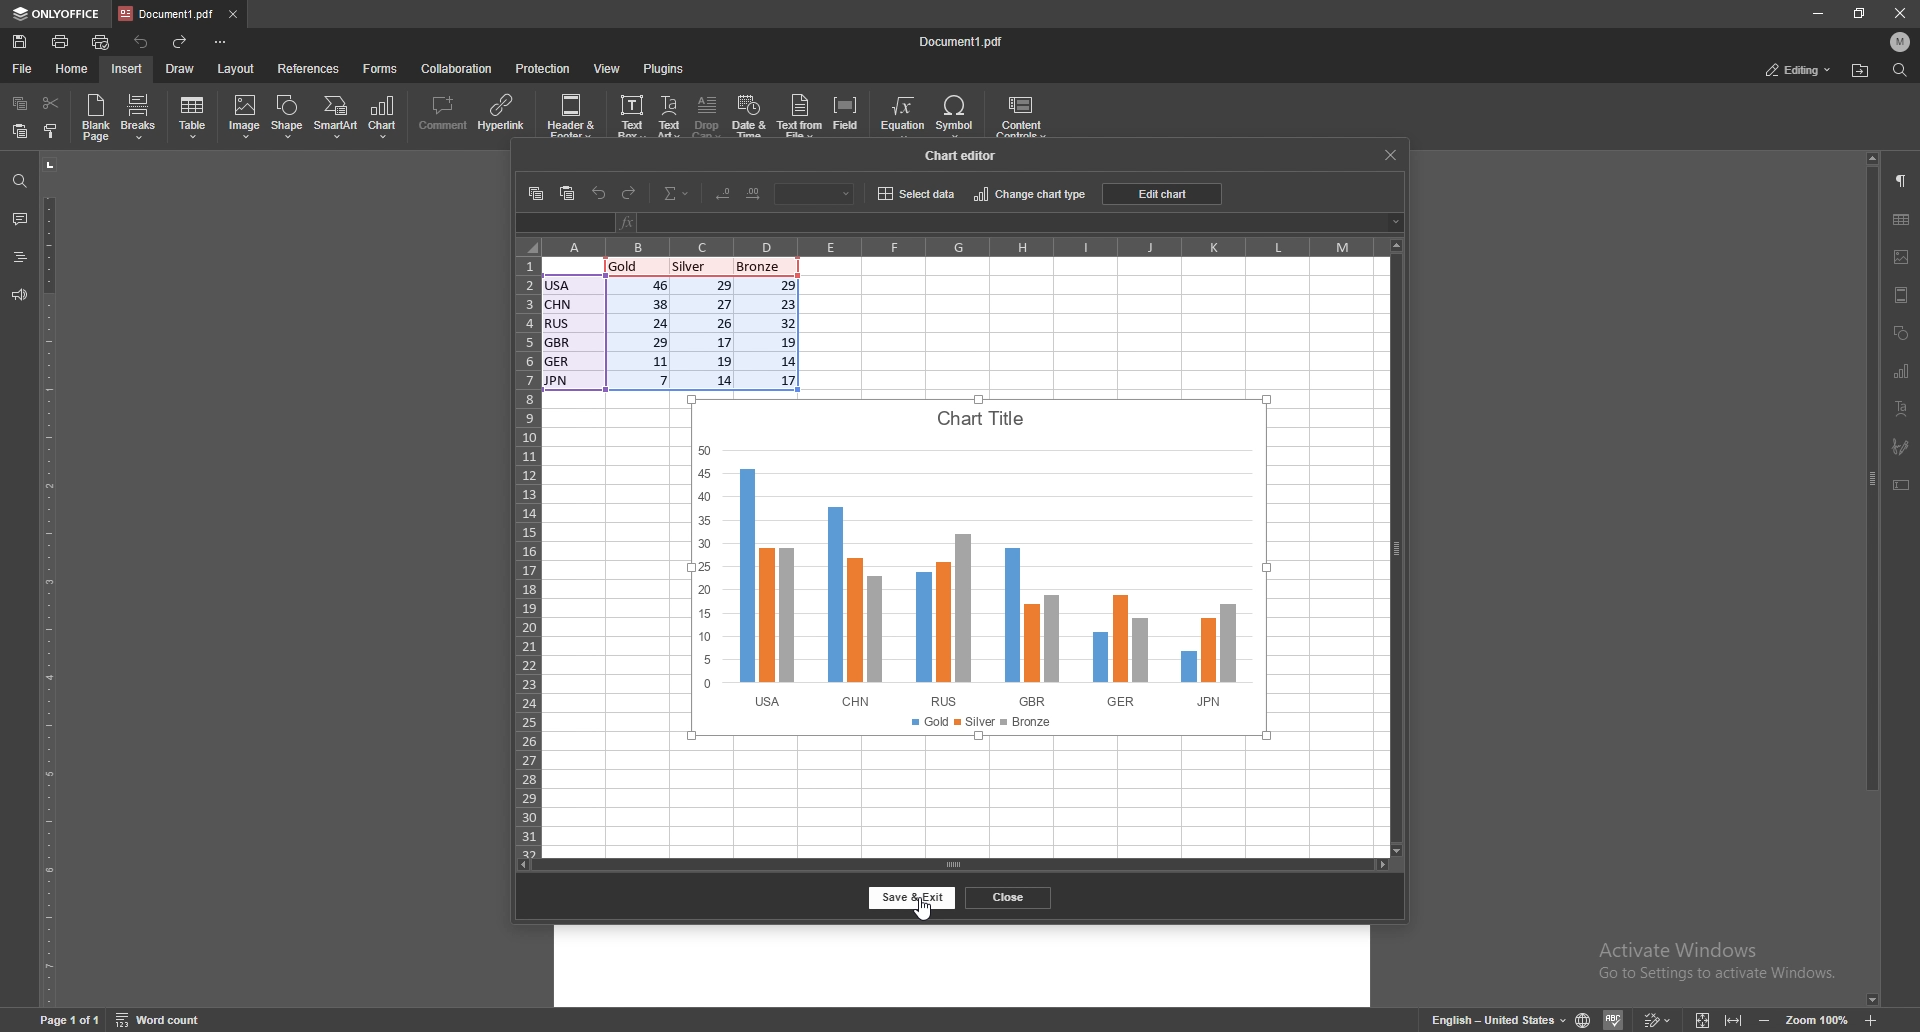 This screenshot has width=1920, height=1032. What do you see at coordinates (904, 117) in the screenshot?
I see `equation` at bounding box center [904, 117].